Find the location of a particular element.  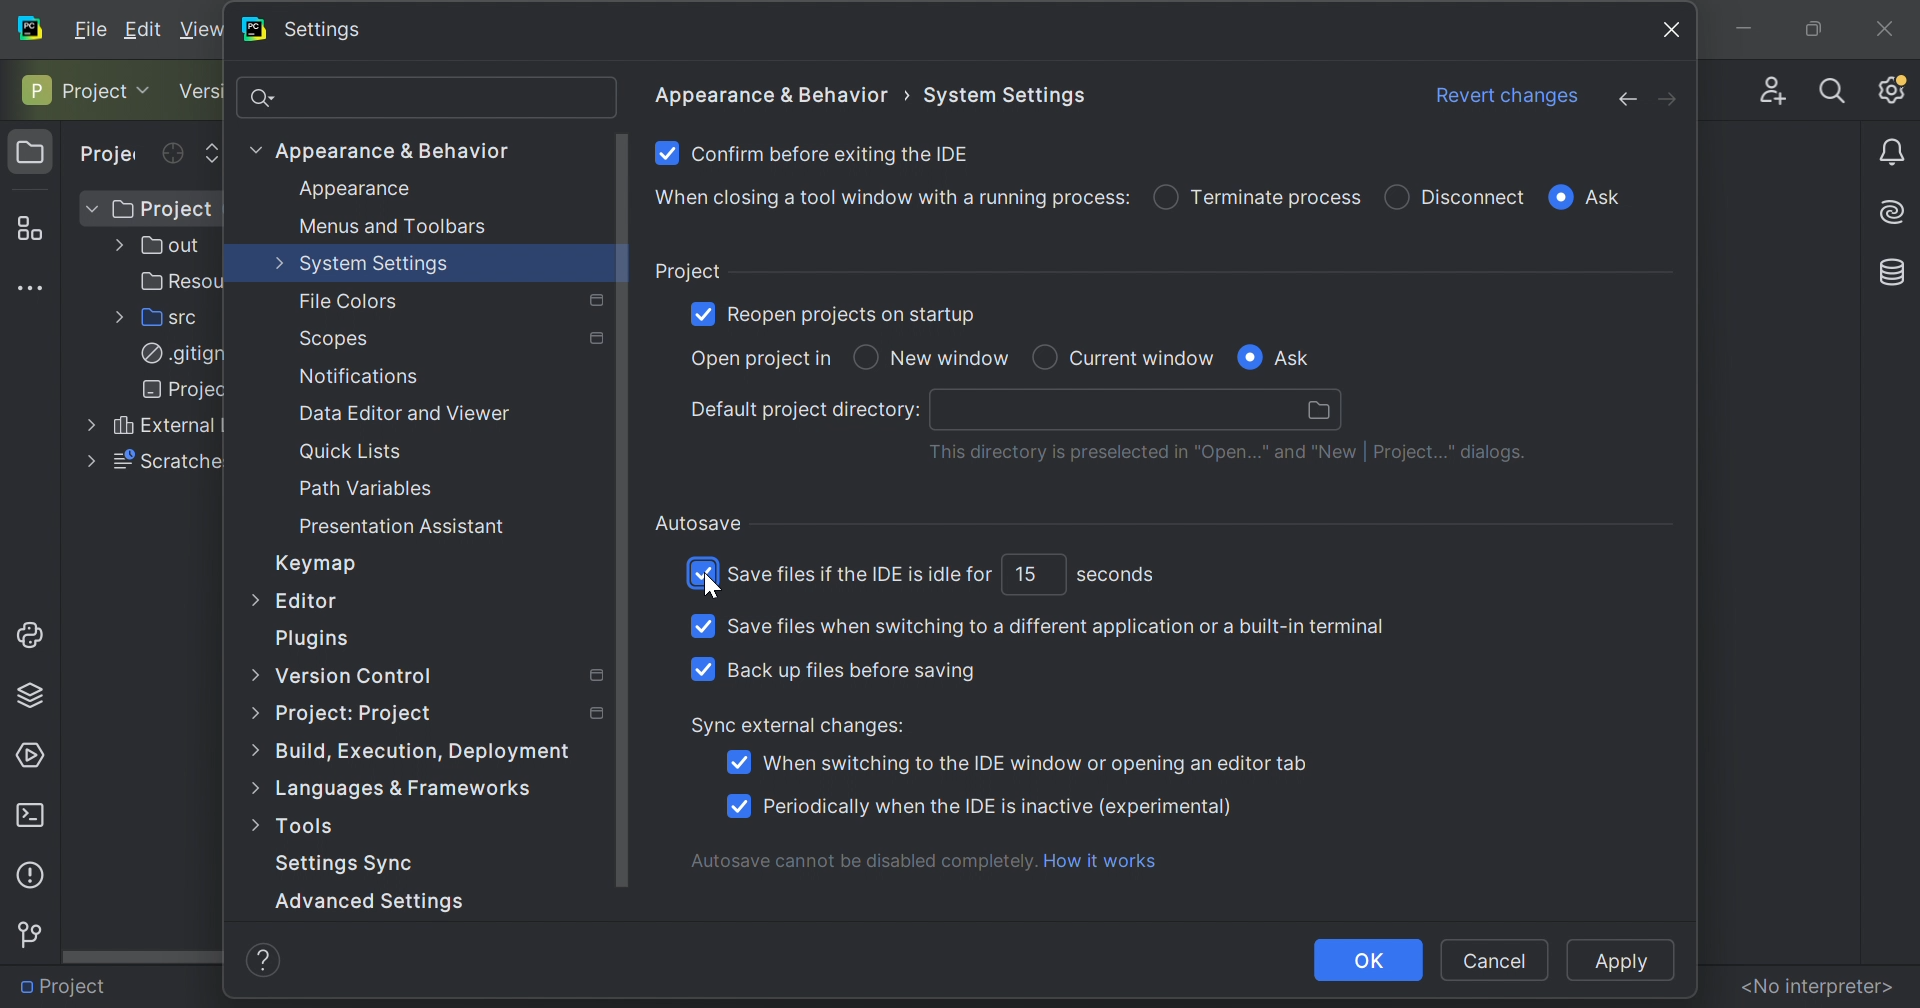

Services is located at coordinates (33, 753).